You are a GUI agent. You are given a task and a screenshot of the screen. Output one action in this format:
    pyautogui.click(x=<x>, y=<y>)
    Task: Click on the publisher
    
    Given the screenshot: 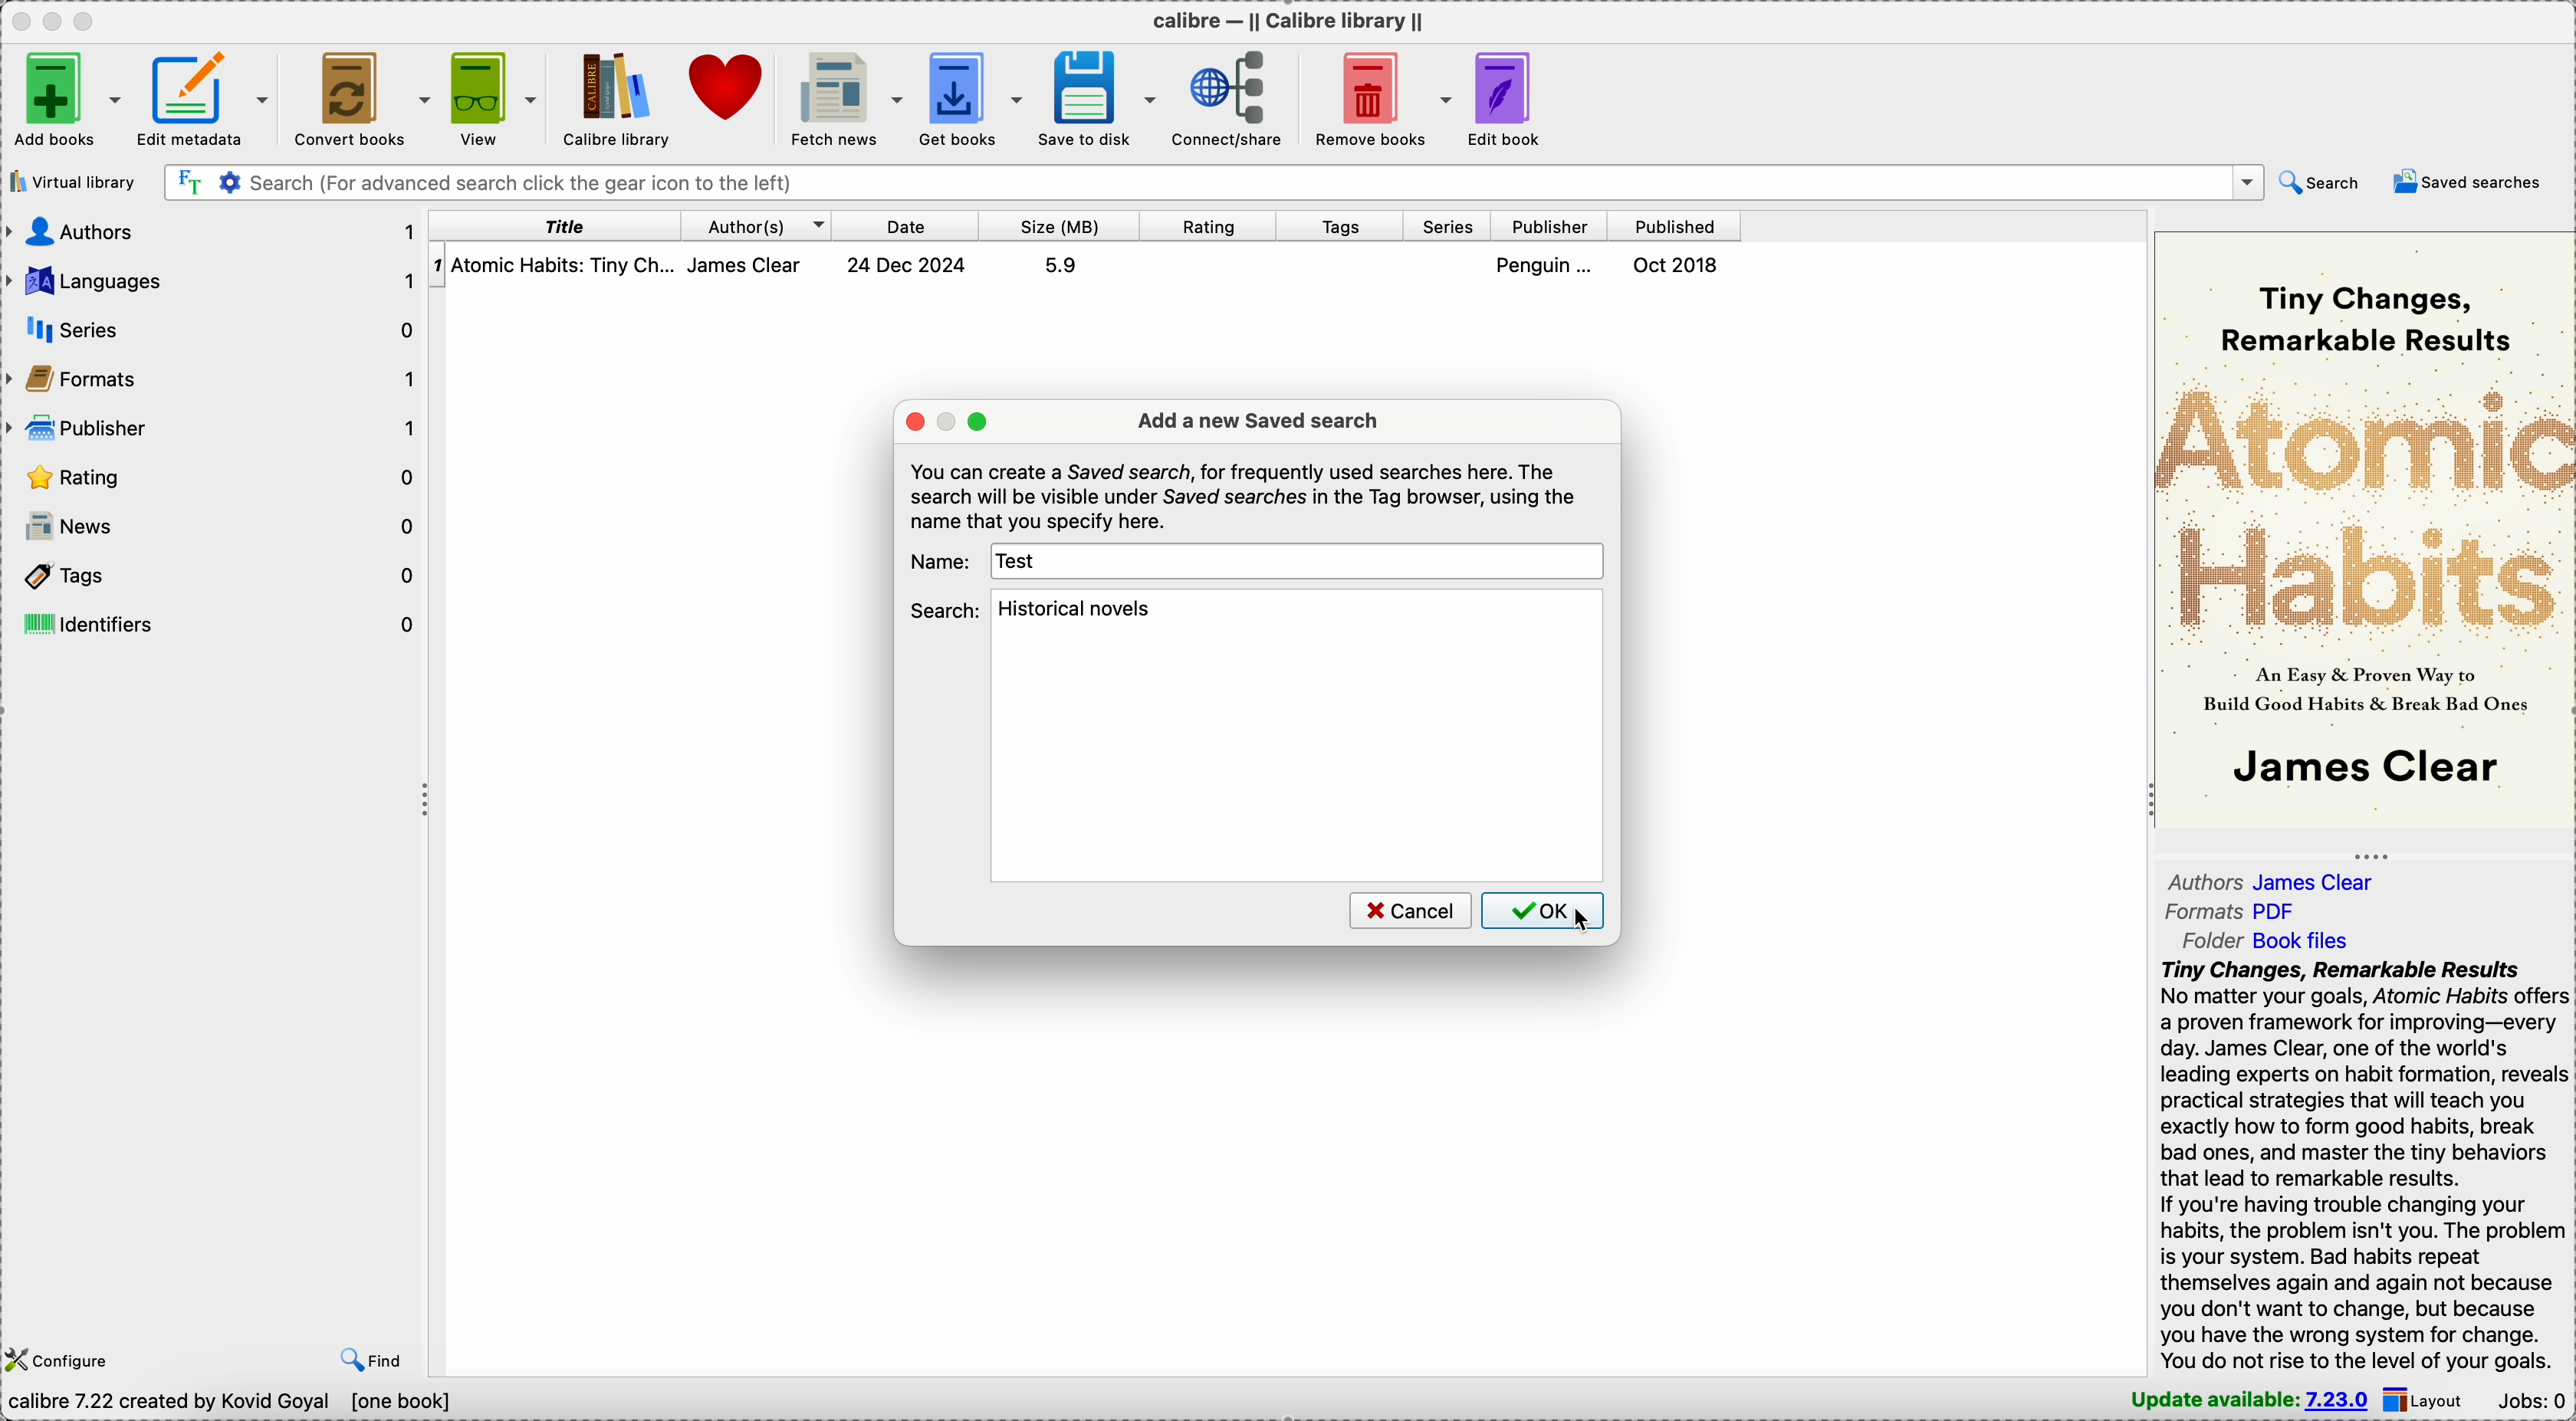 What is the action you would take?
    pyautogui.click(x=213, y=430)
    